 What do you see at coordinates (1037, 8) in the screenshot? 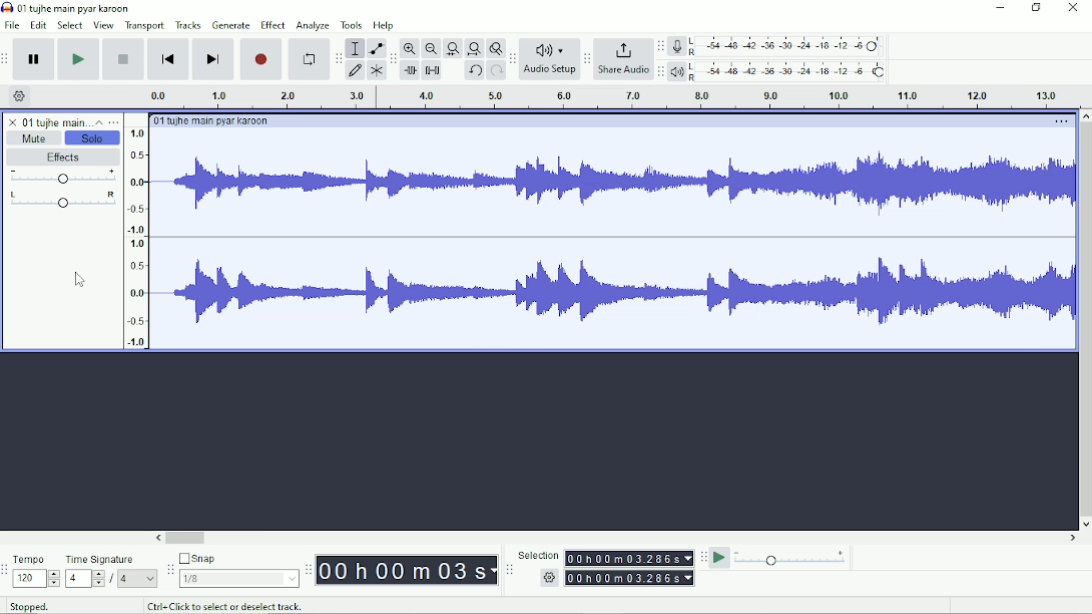
I see `Maximize` at bounding box center [1037, 8].